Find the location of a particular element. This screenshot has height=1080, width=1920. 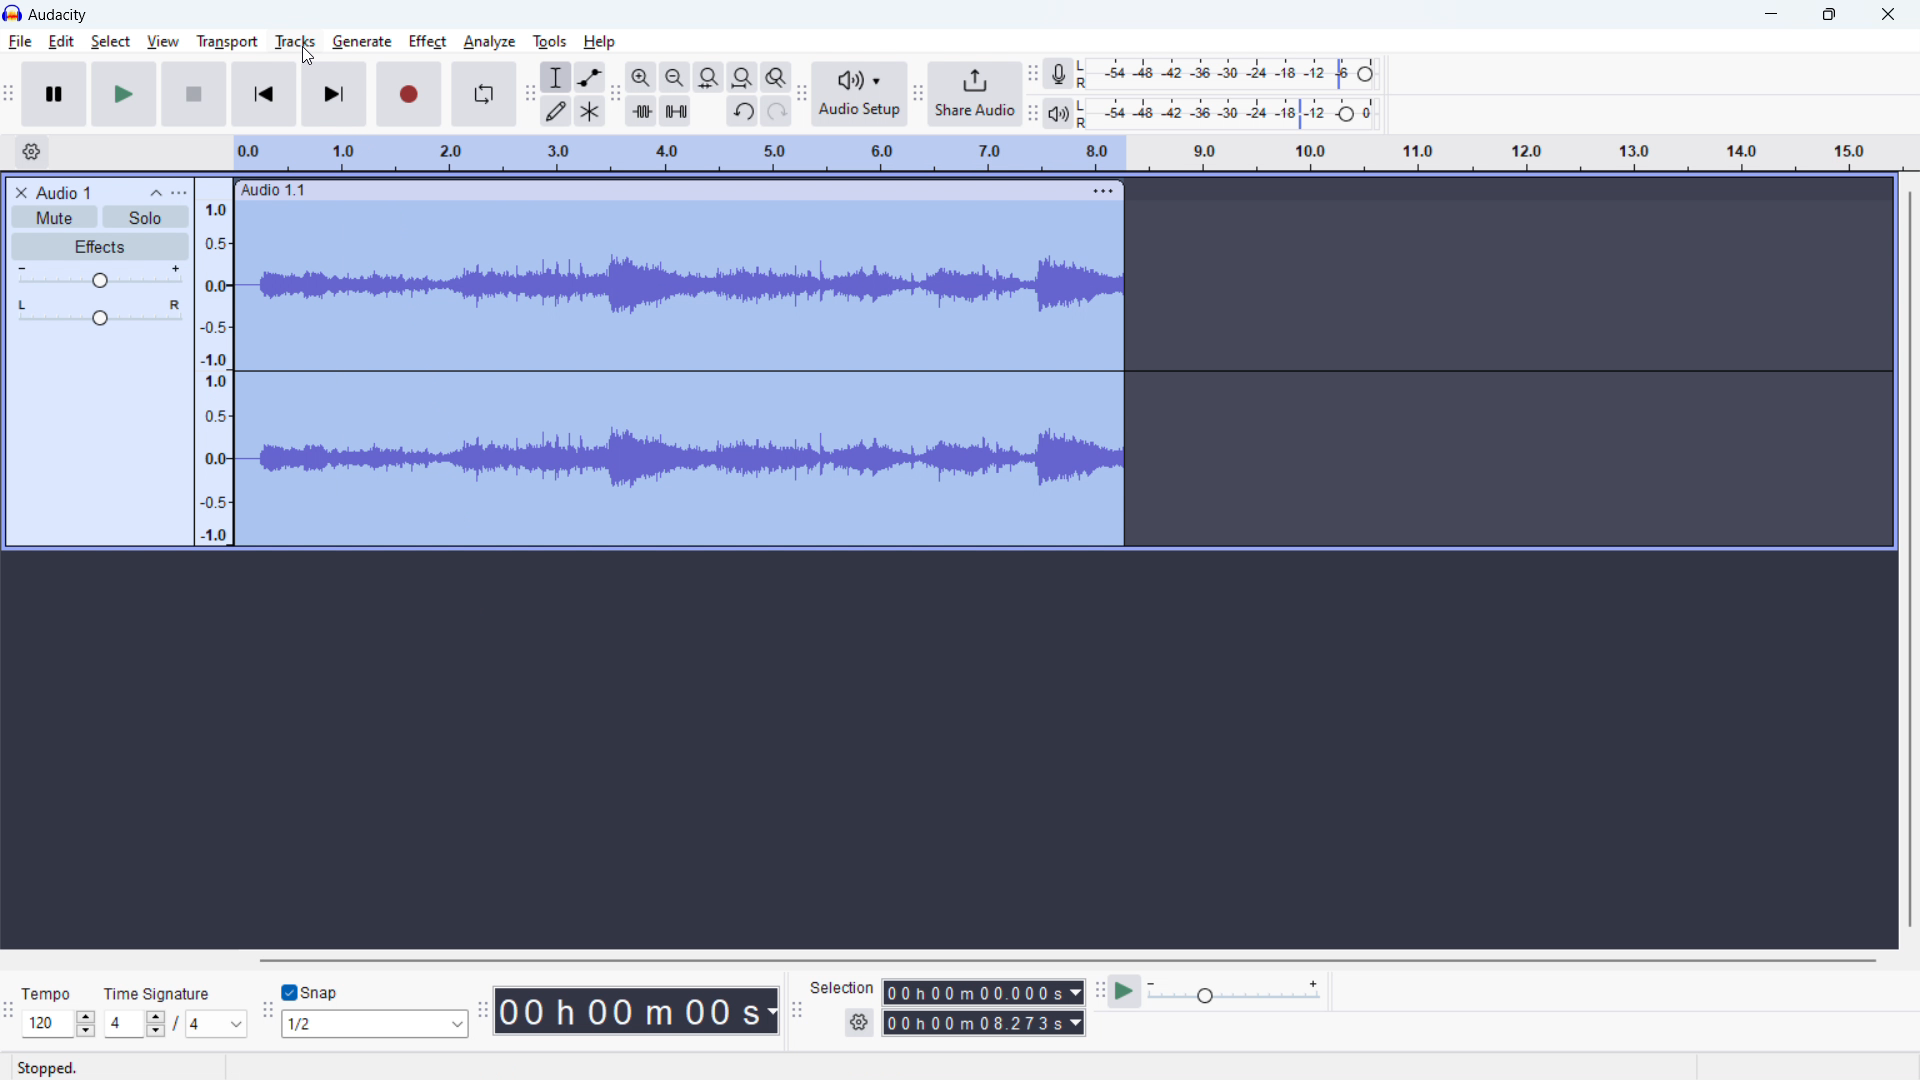

skip to last is located at coordinates (336, 93).